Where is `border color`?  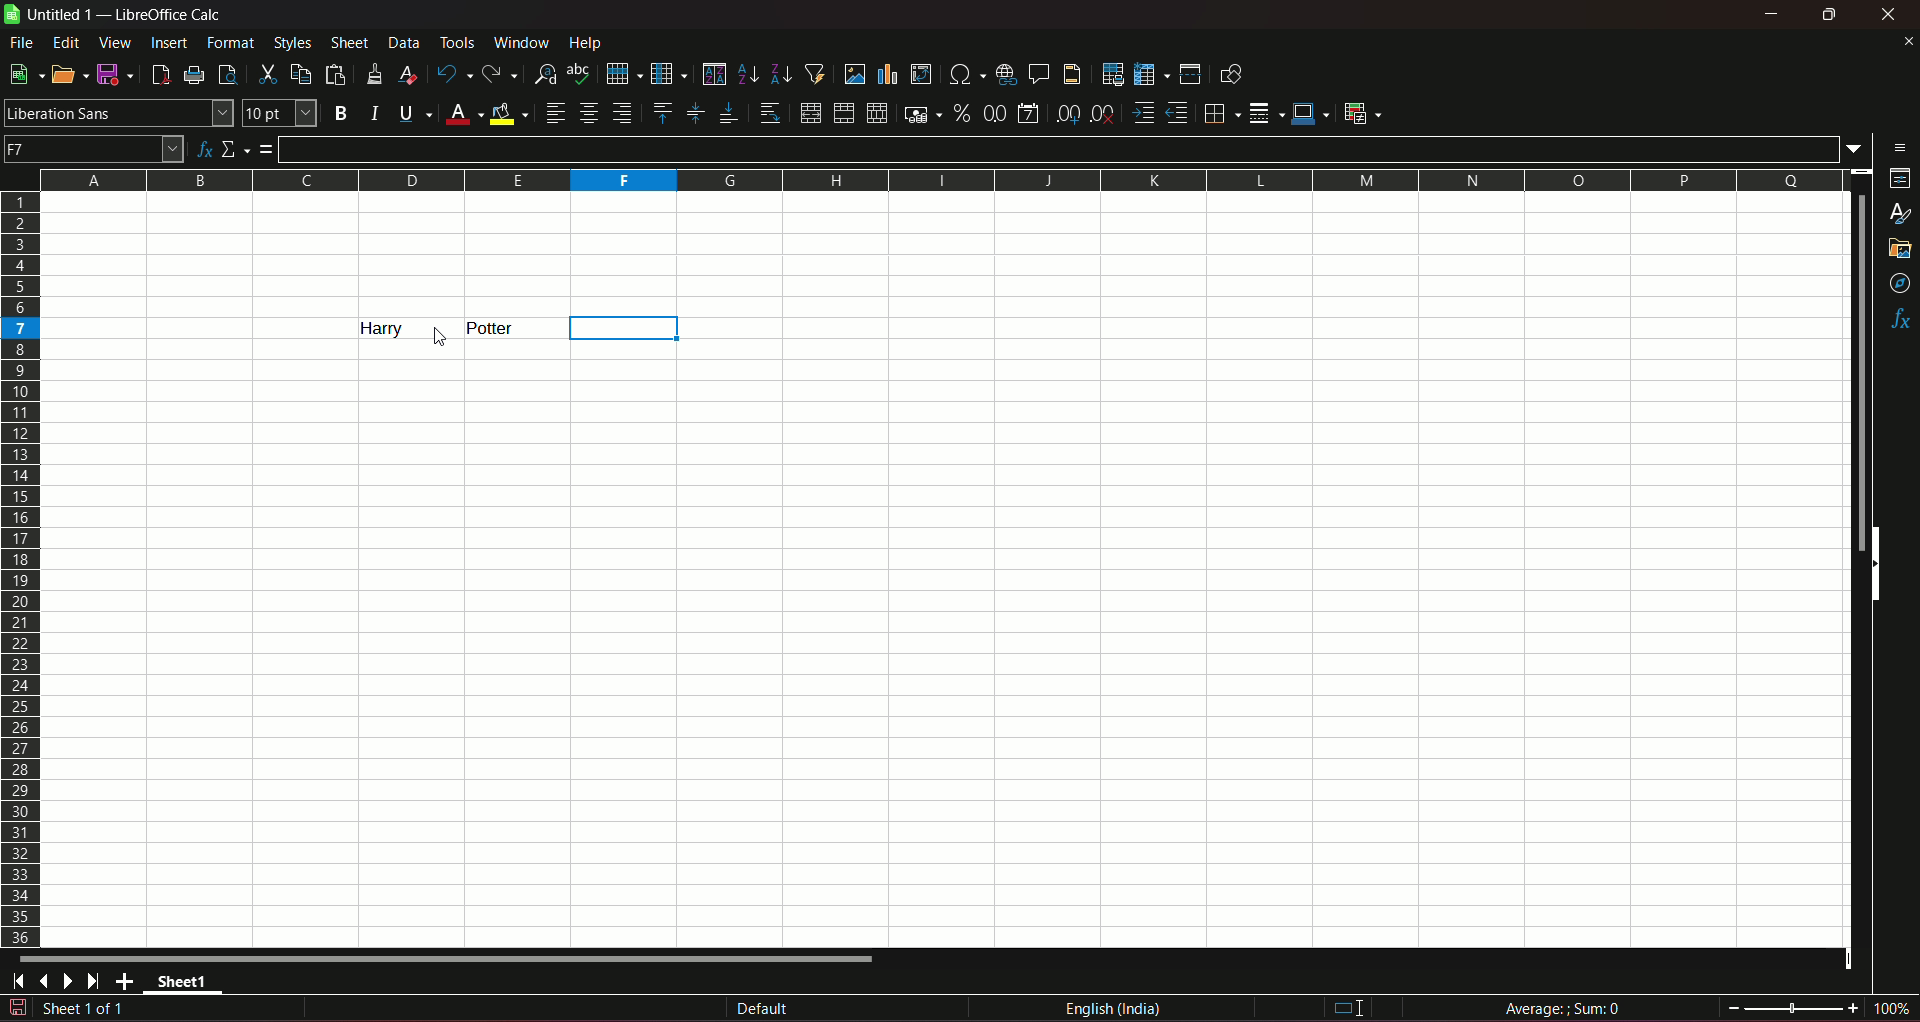 border color is located at coordinates (1311, 112).